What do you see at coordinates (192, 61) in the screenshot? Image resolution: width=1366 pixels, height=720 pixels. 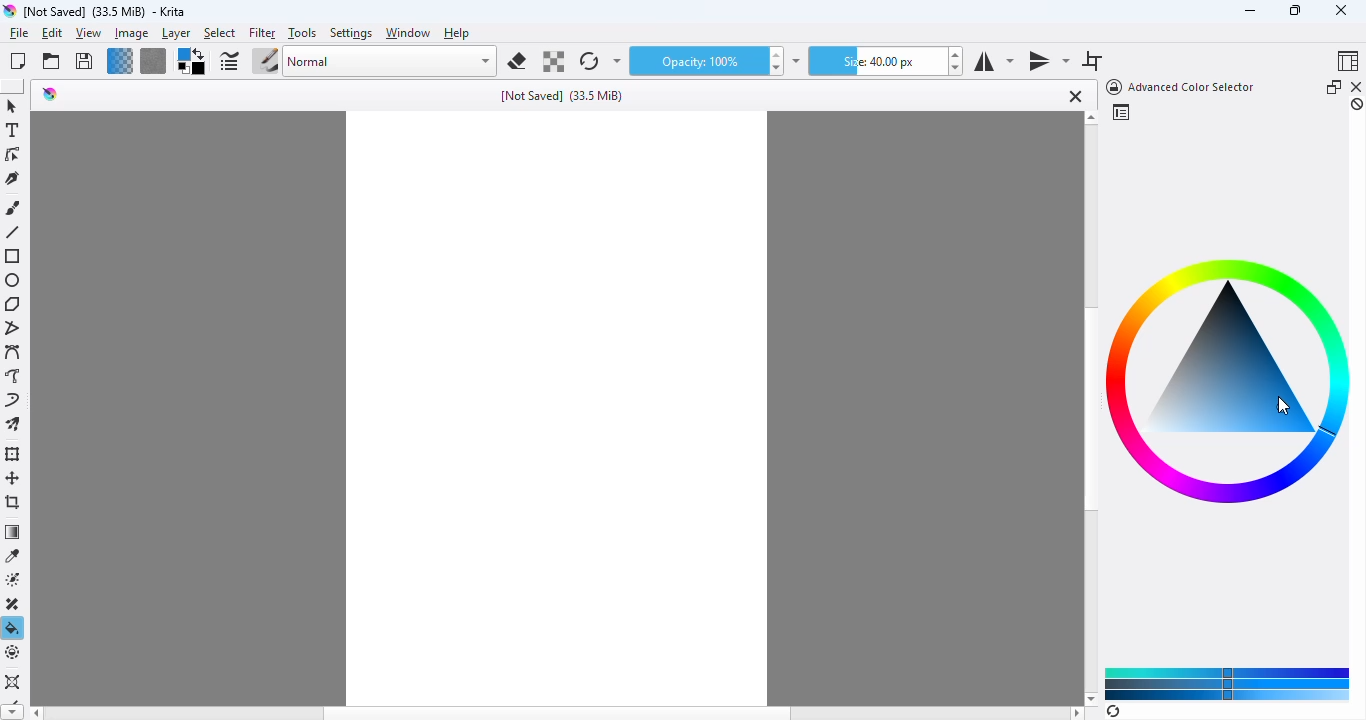 I see `foreground/background color selector` at bounding box center [192, 61].